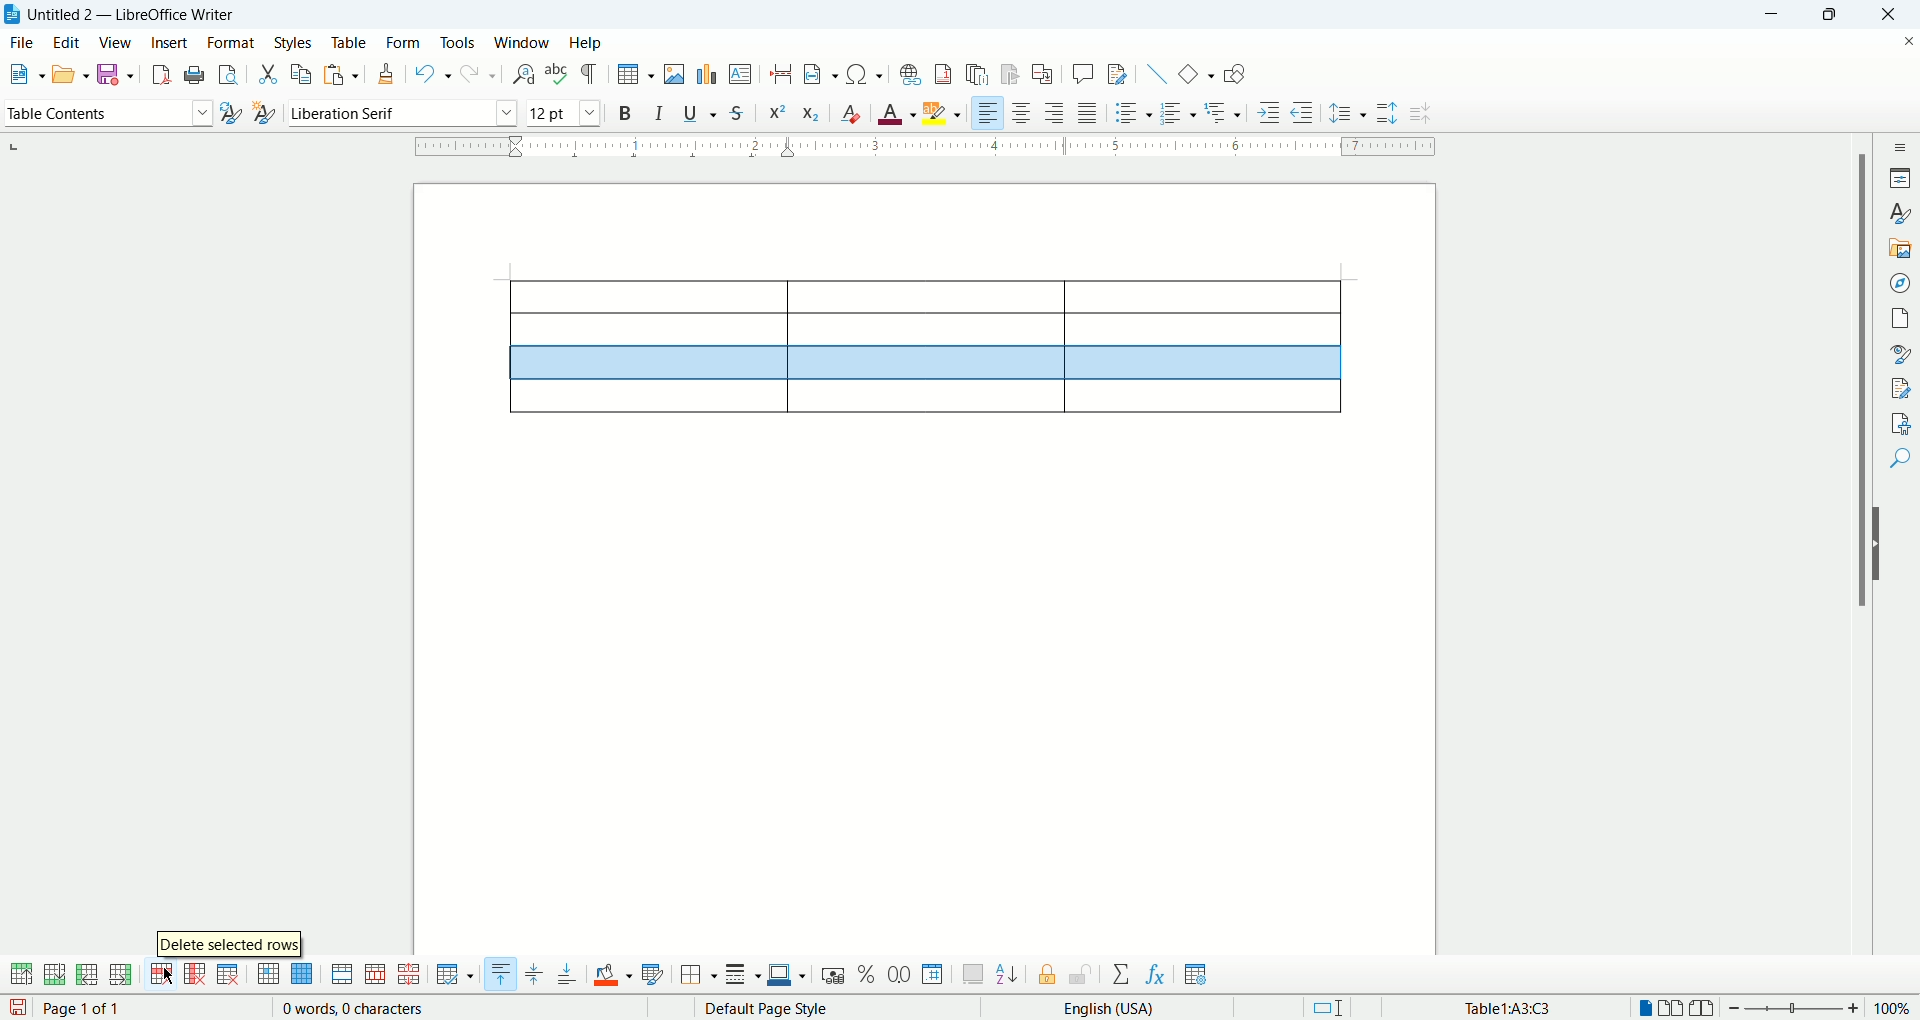  I want to click on insert cross reference, so click(1041, 75).